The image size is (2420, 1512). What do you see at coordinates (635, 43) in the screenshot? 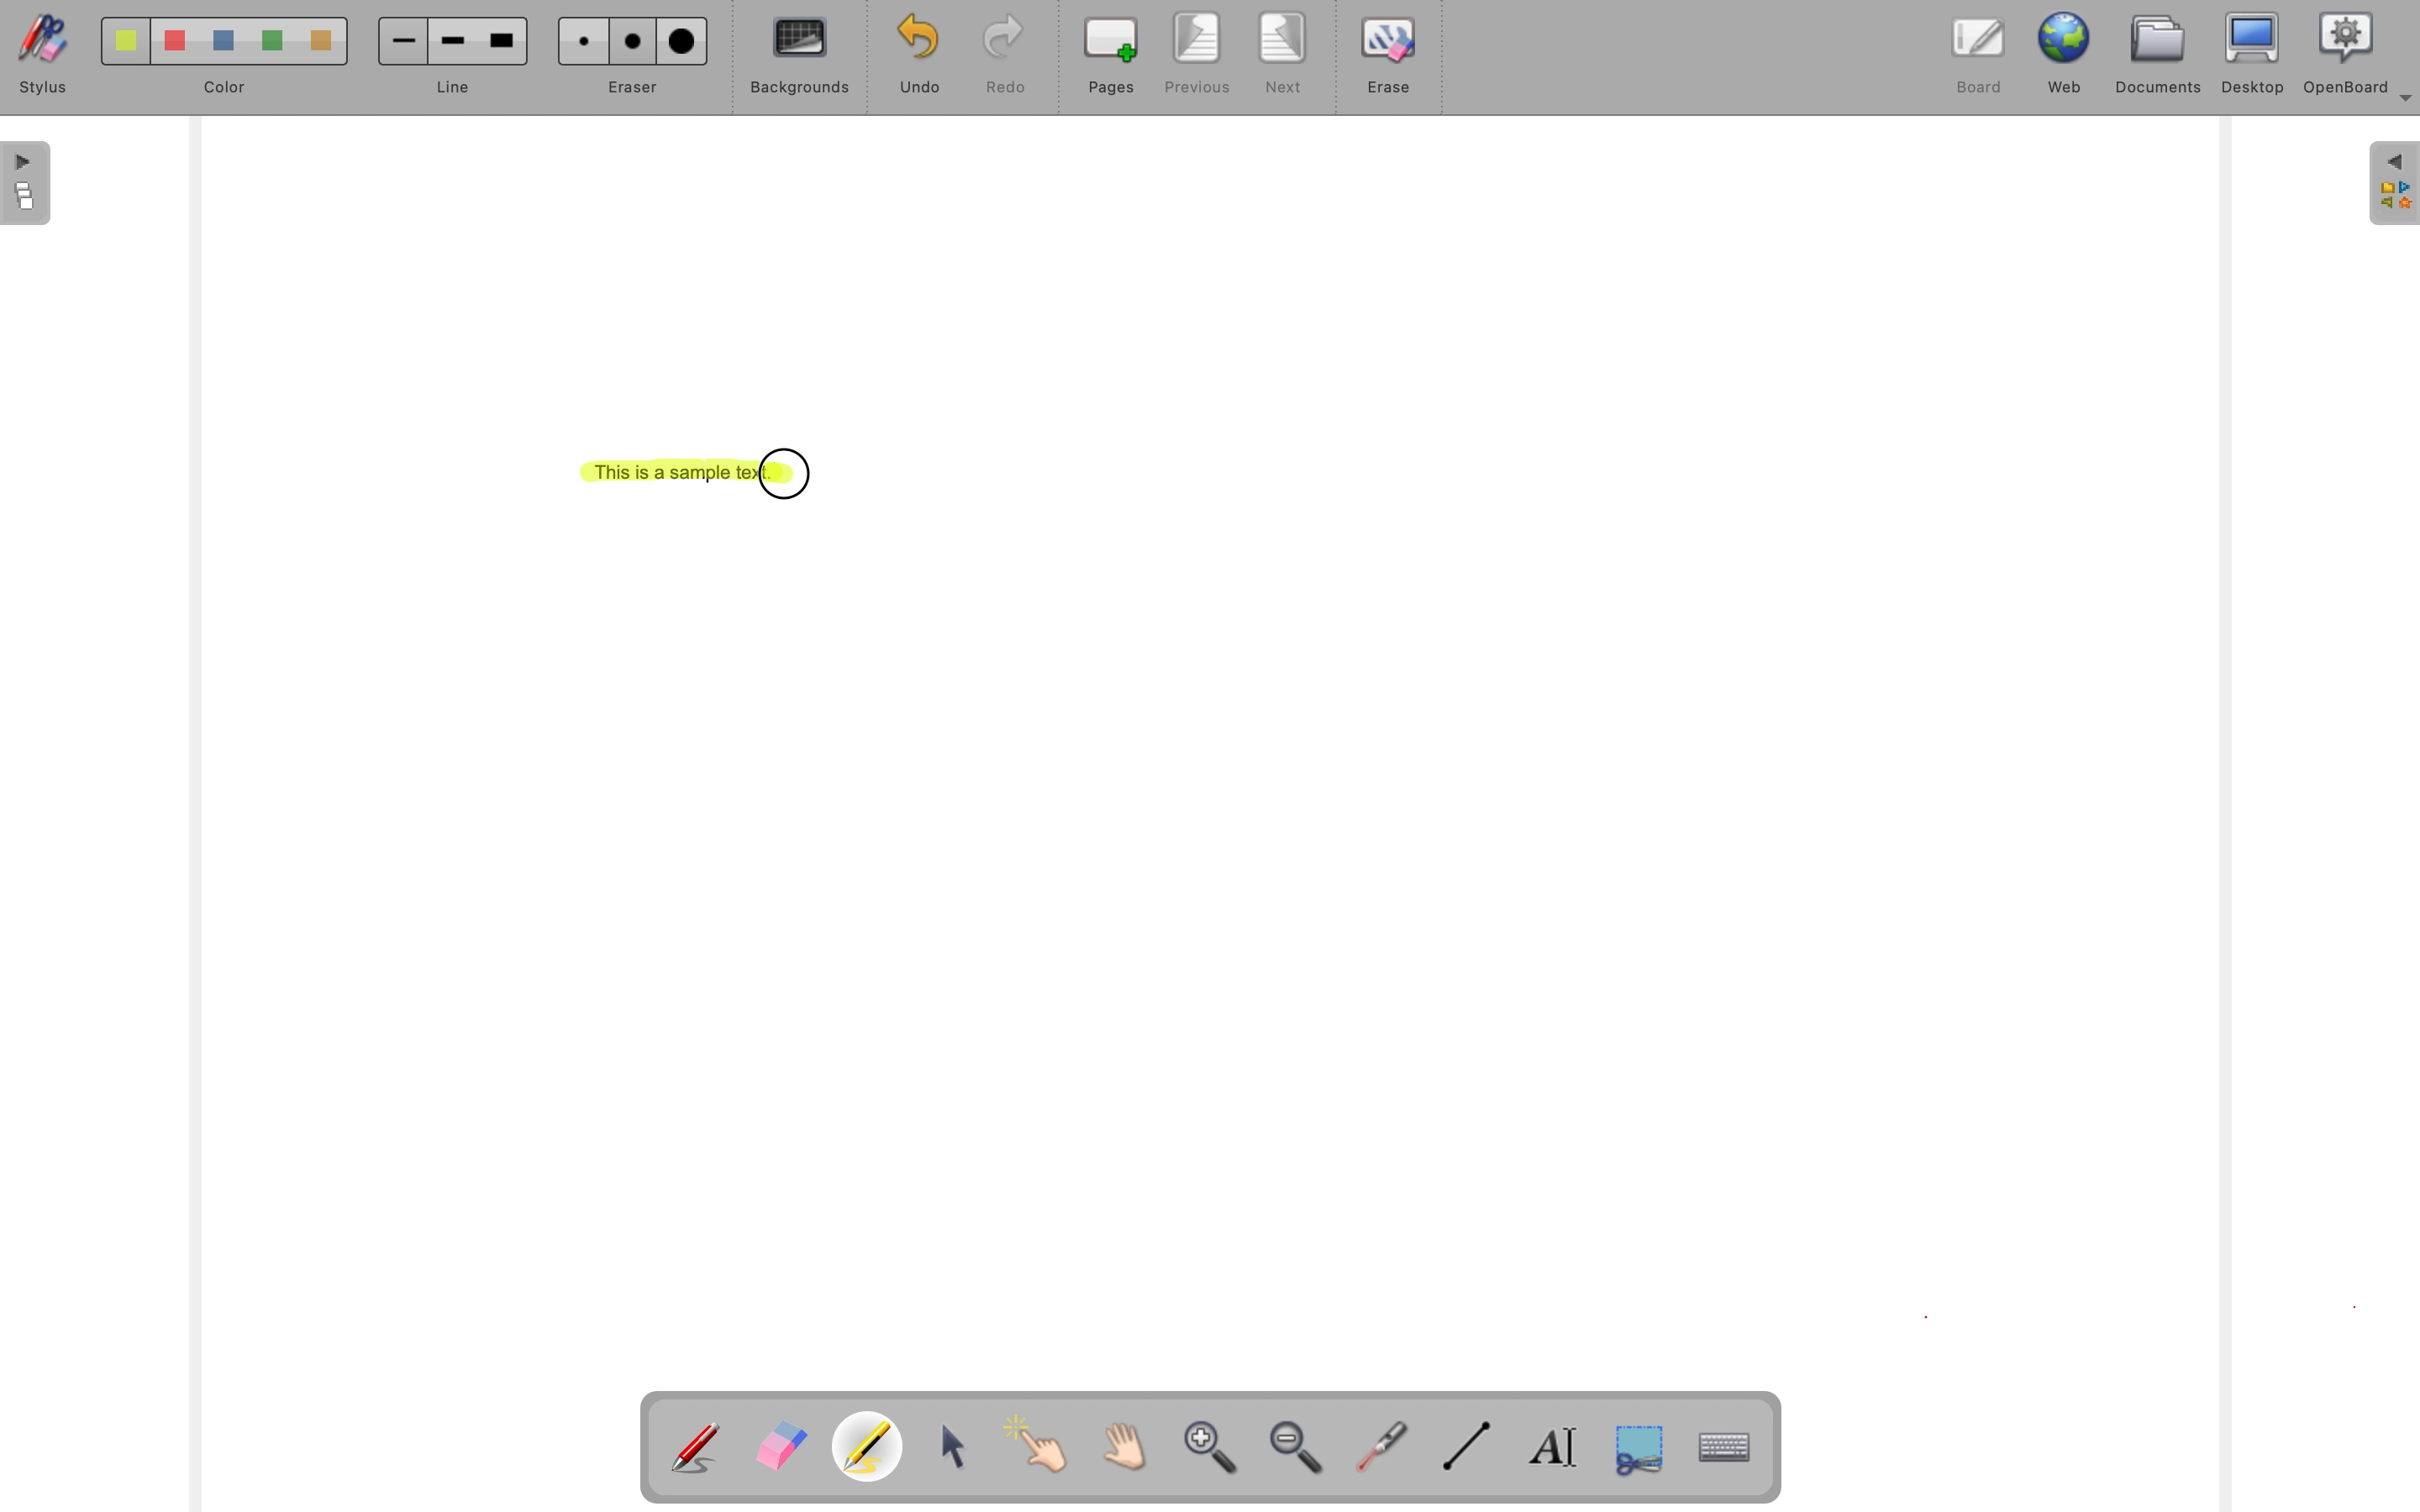
I see `Medium eraser` at bounding box center [635, 43].